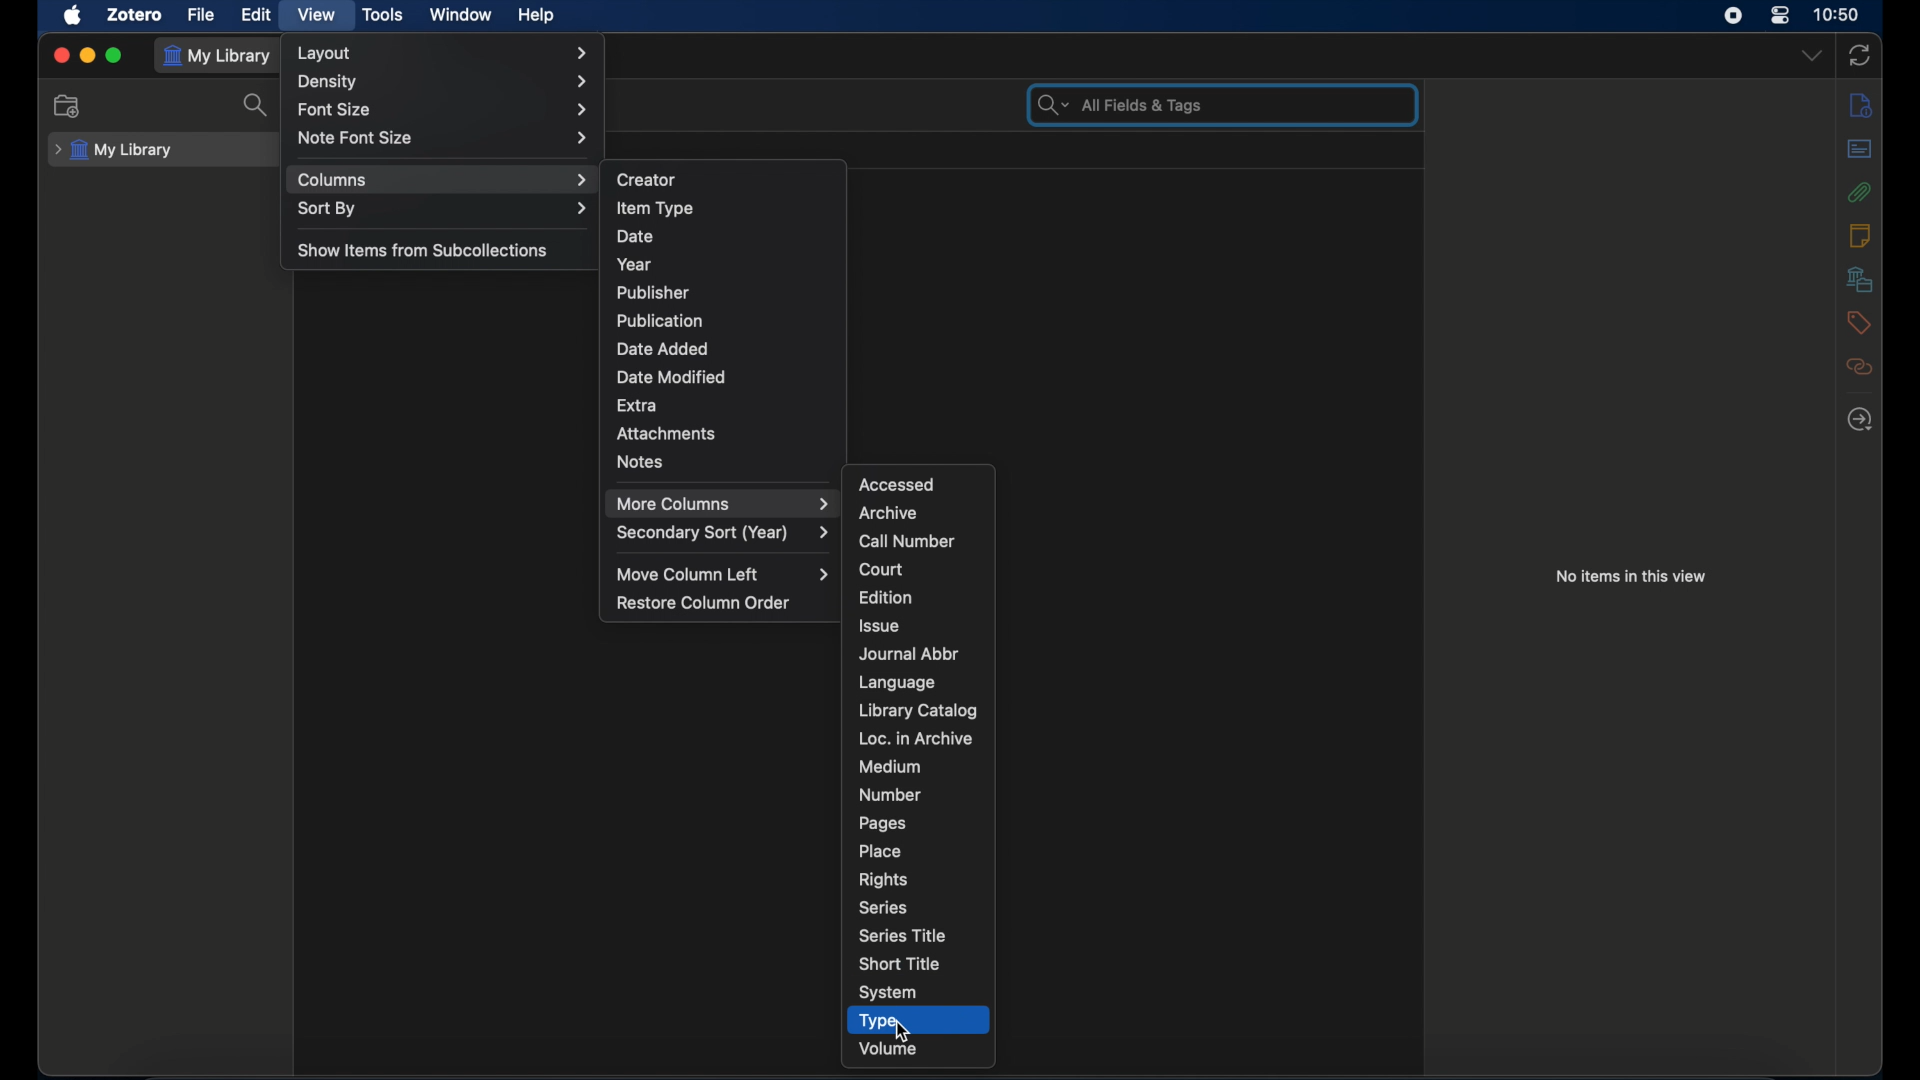 The height and width of the screenshot is (1080, 1920). What do you see at coordinates (535, 16) in the screenshot?
I see `help` at bounding box center [535, 16].